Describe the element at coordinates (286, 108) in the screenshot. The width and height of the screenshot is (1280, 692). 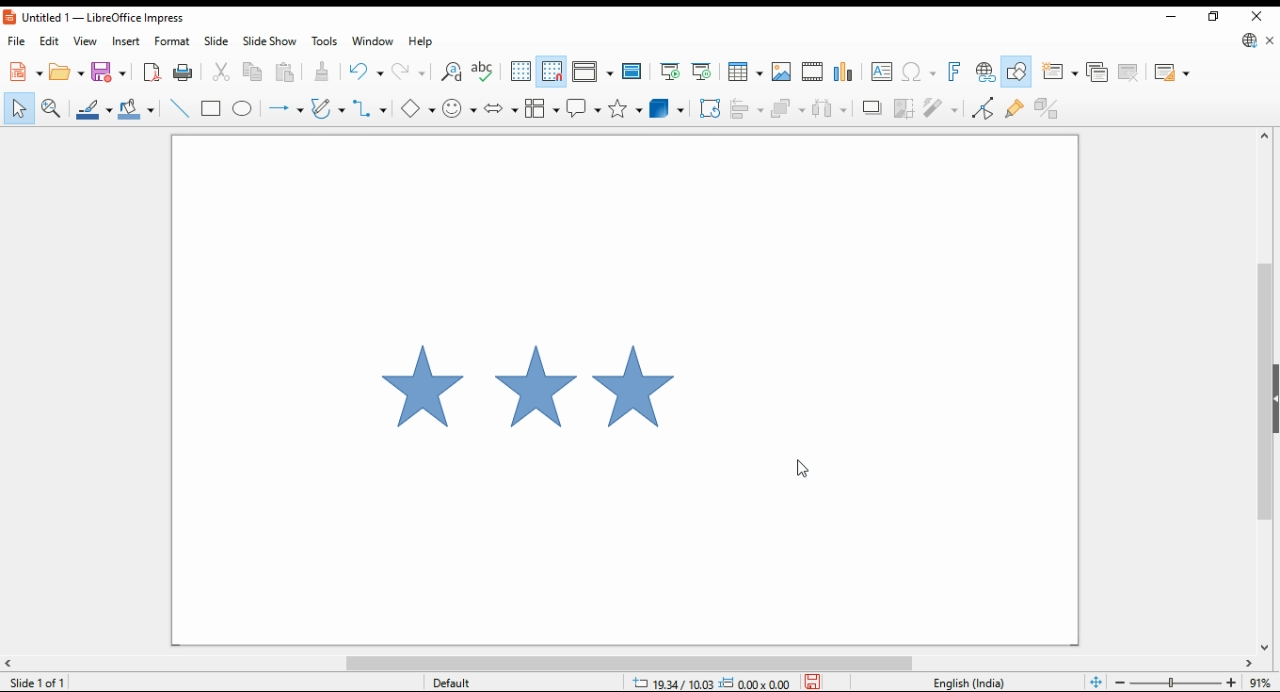
I see `lines and arrows` at that location.